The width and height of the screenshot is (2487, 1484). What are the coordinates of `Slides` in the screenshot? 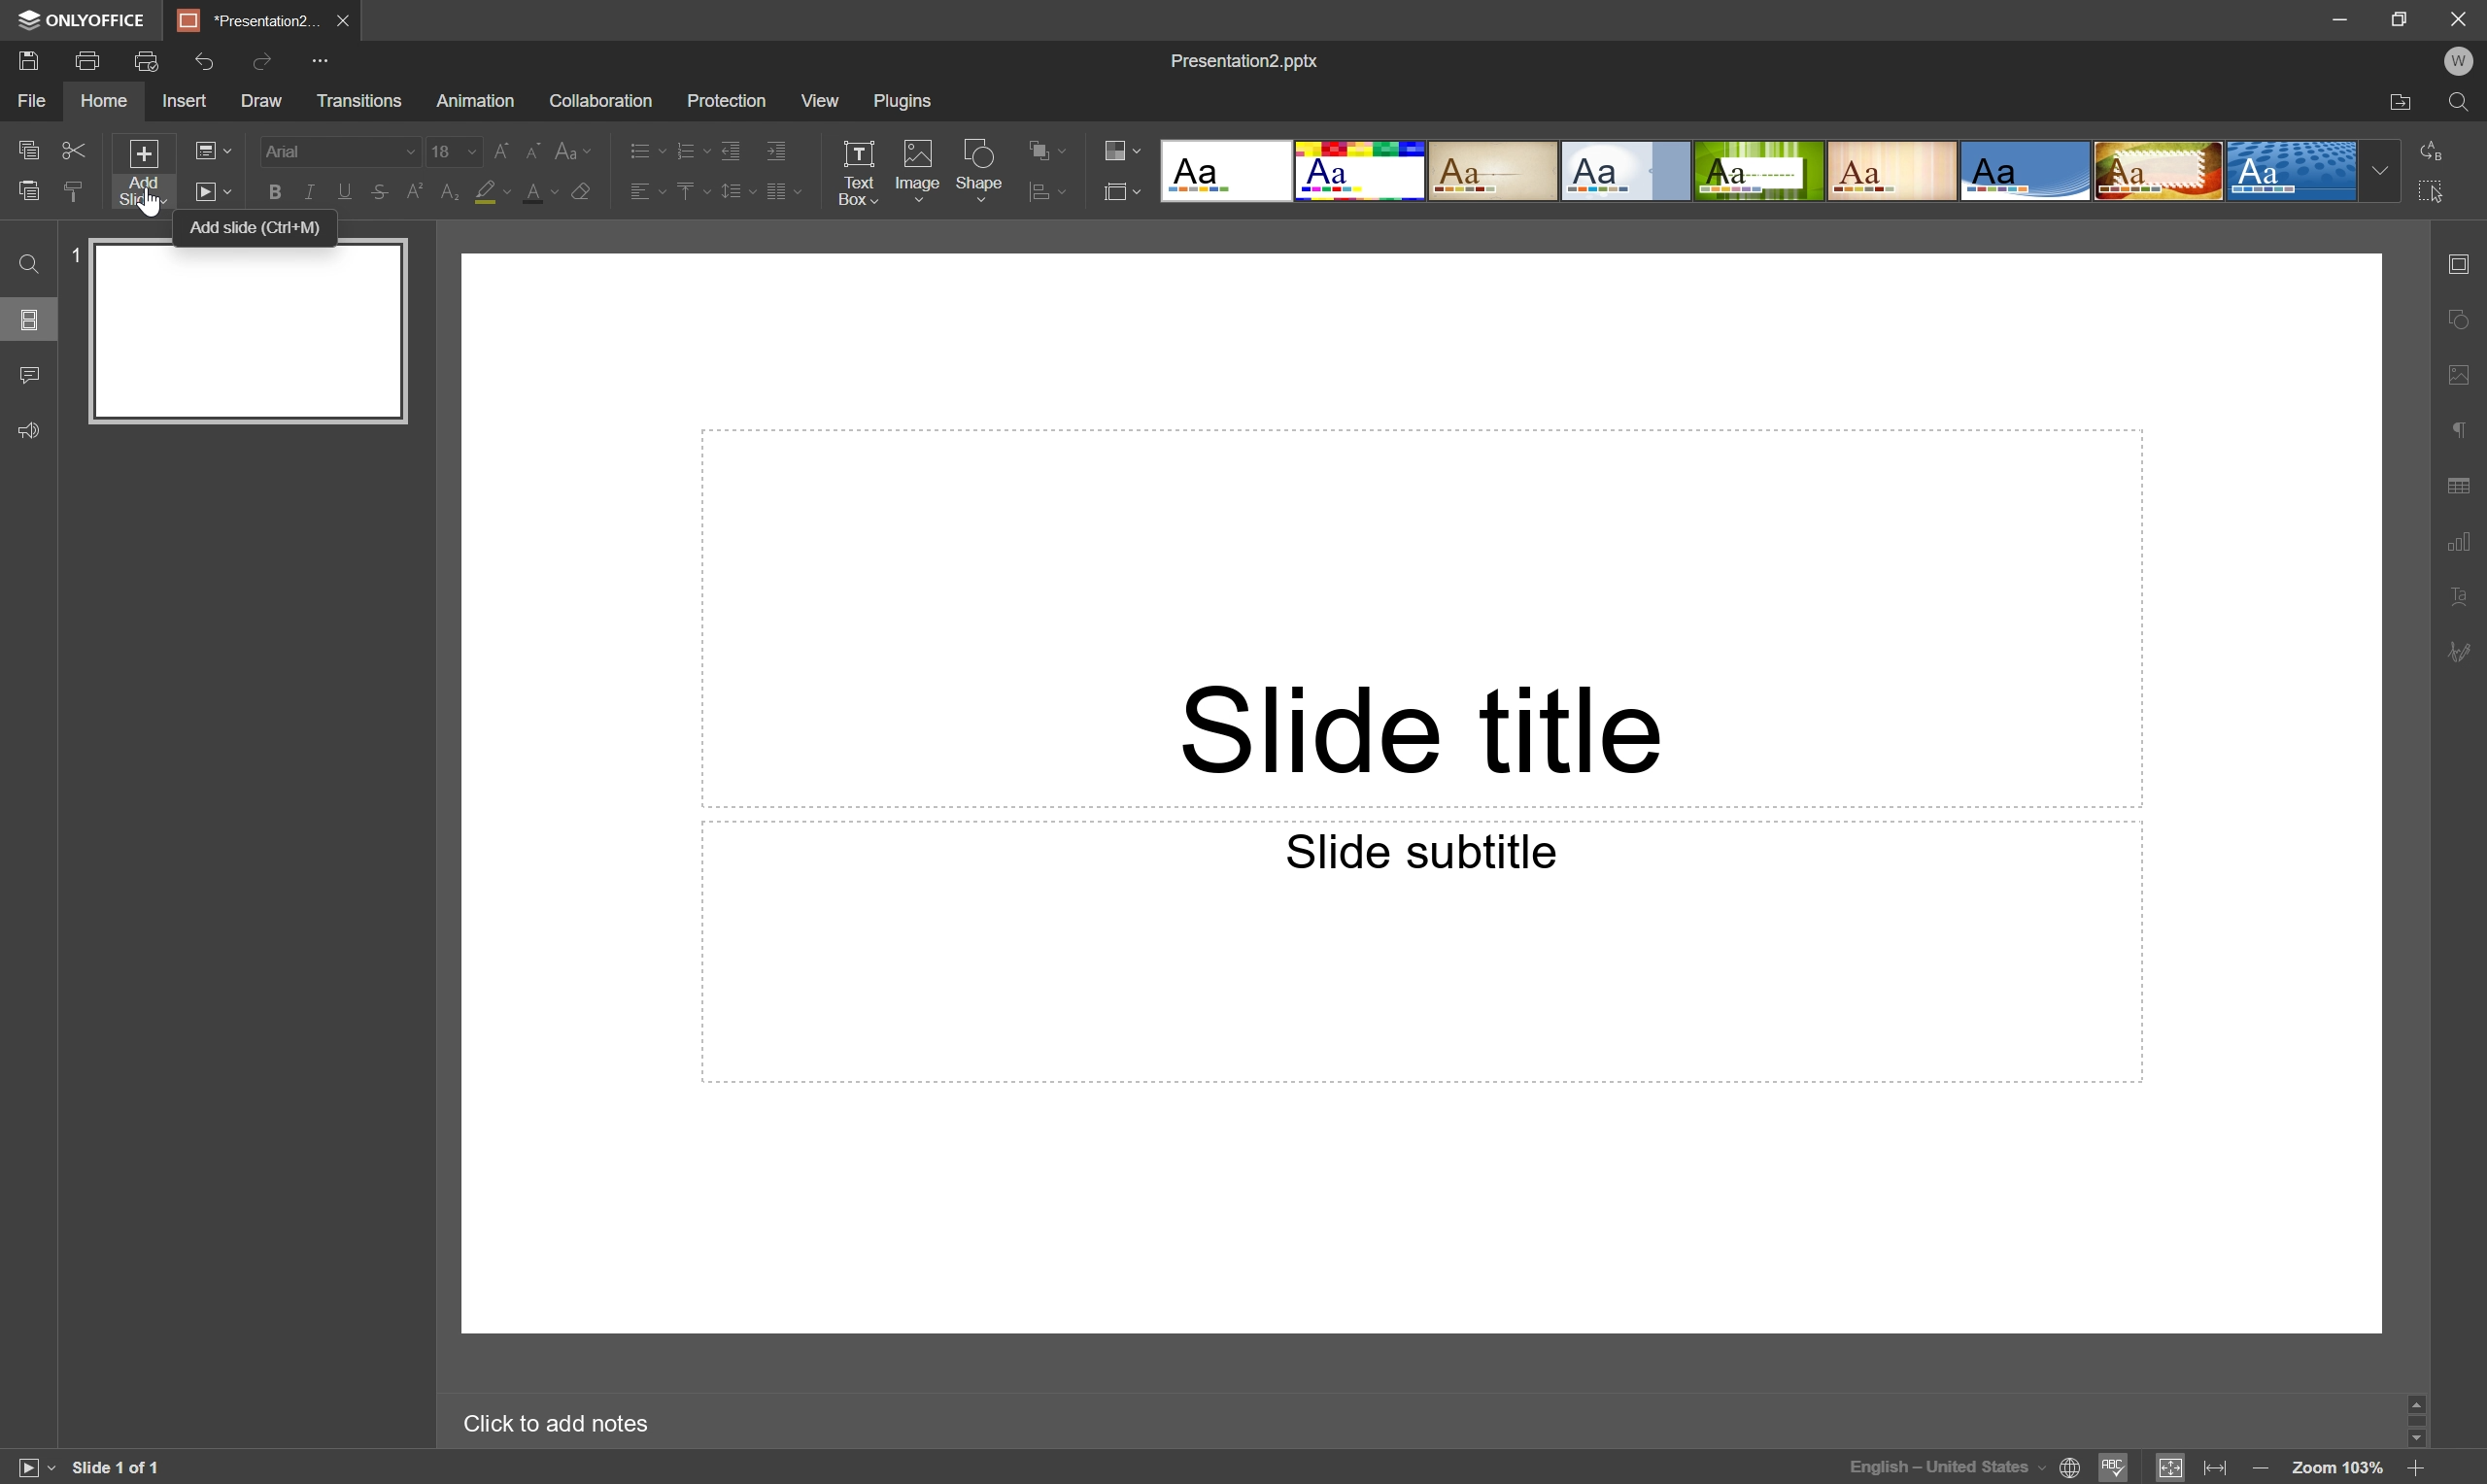 It's located at (31, 322).